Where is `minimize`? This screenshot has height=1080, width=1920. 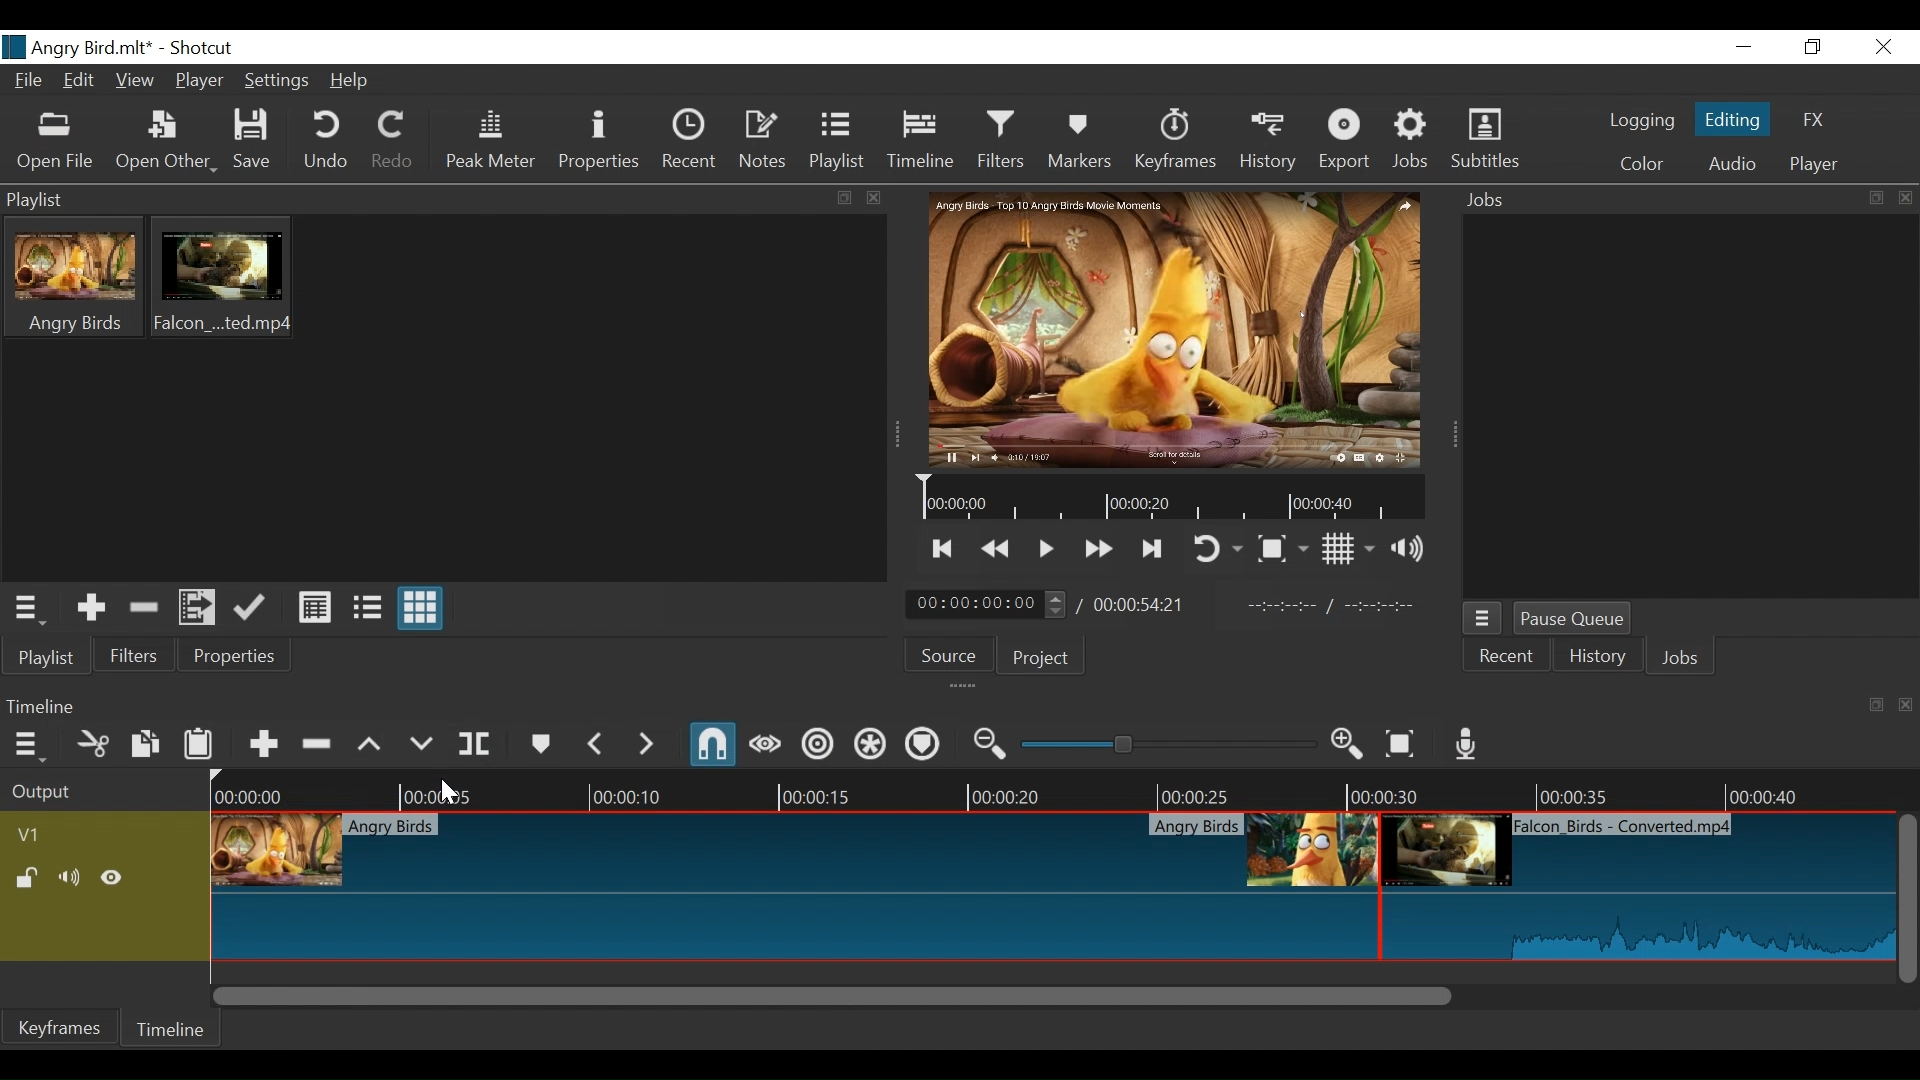
minimize is located at coordinates (1744, 47).